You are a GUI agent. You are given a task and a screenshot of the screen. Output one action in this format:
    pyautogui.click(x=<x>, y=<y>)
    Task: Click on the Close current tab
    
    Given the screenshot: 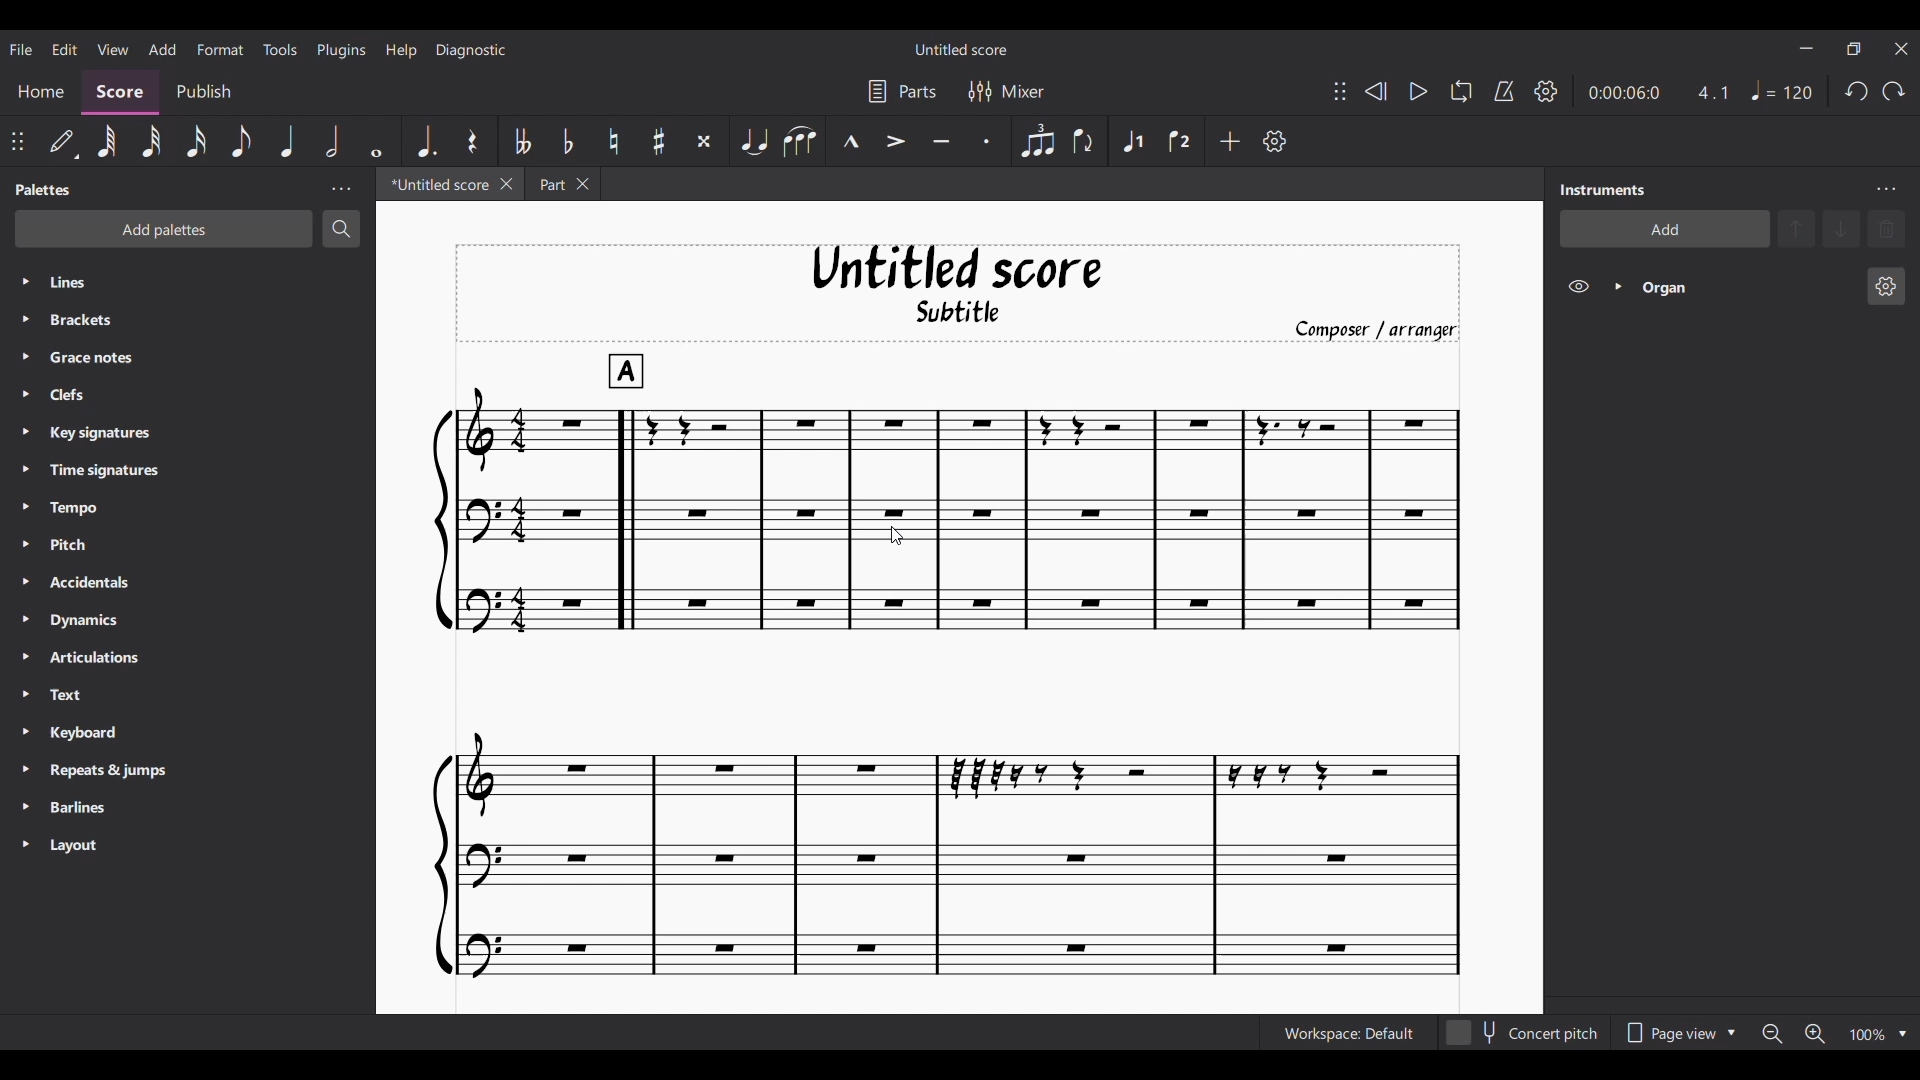 What is the action you would take?
    pyautogui.click(x=507, y=184)
    